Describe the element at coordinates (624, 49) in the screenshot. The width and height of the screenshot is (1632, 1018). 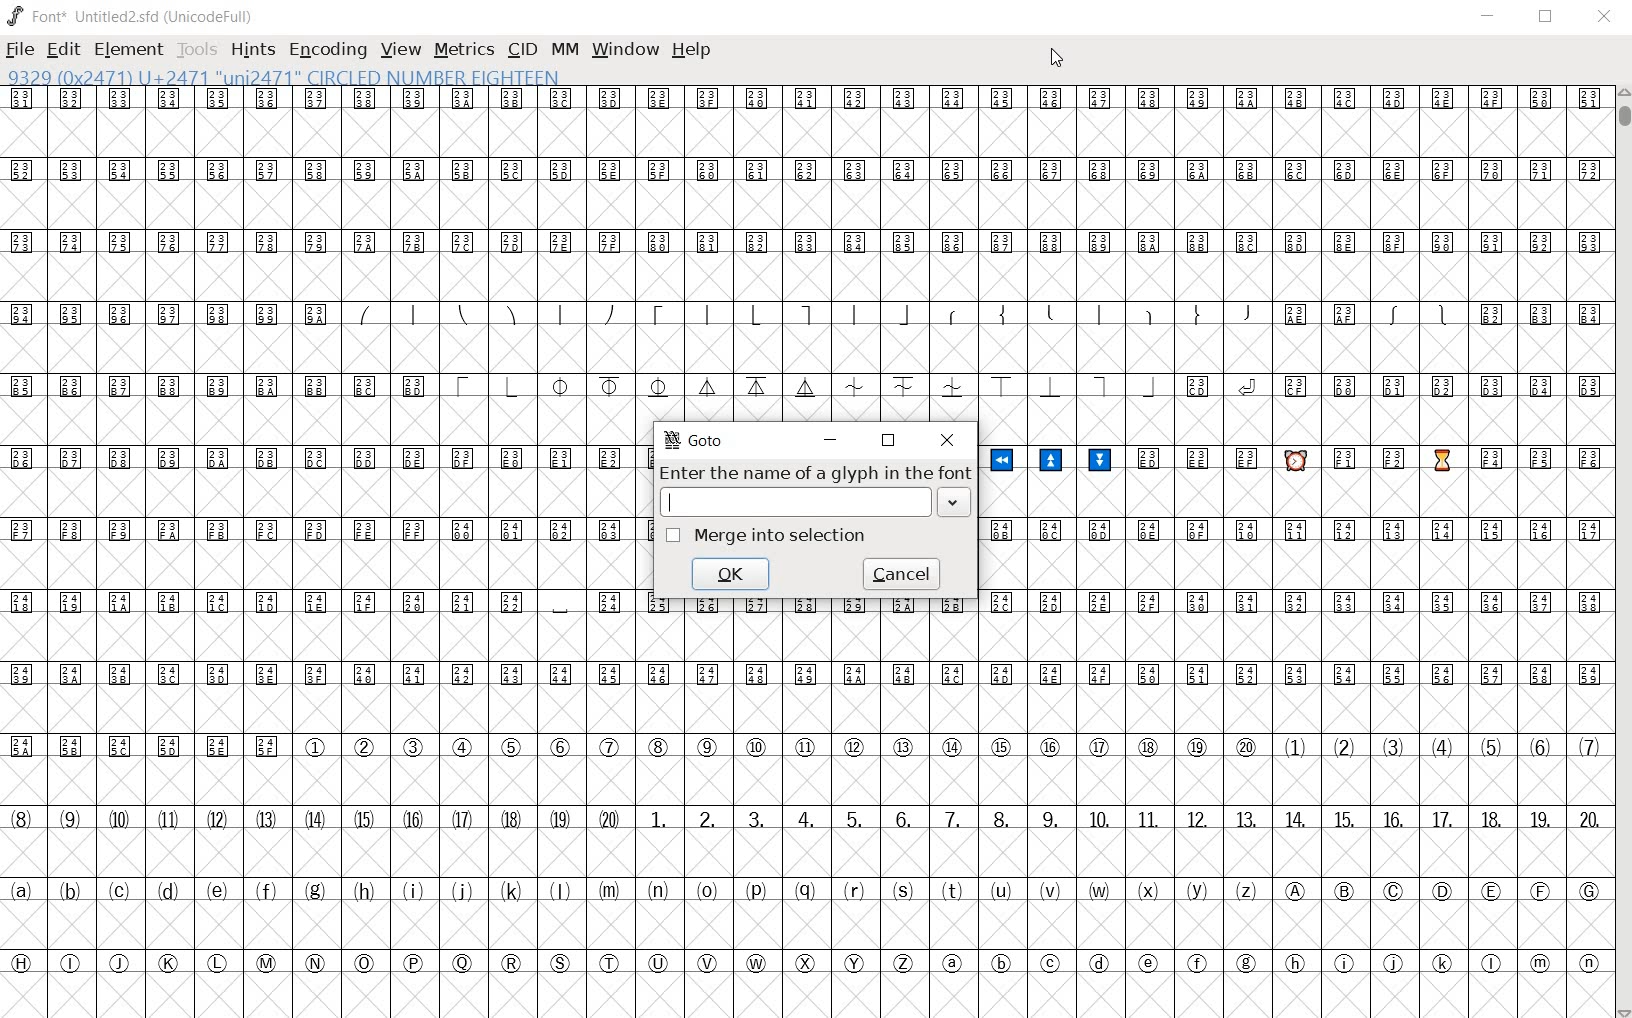
I see `window` at that location.